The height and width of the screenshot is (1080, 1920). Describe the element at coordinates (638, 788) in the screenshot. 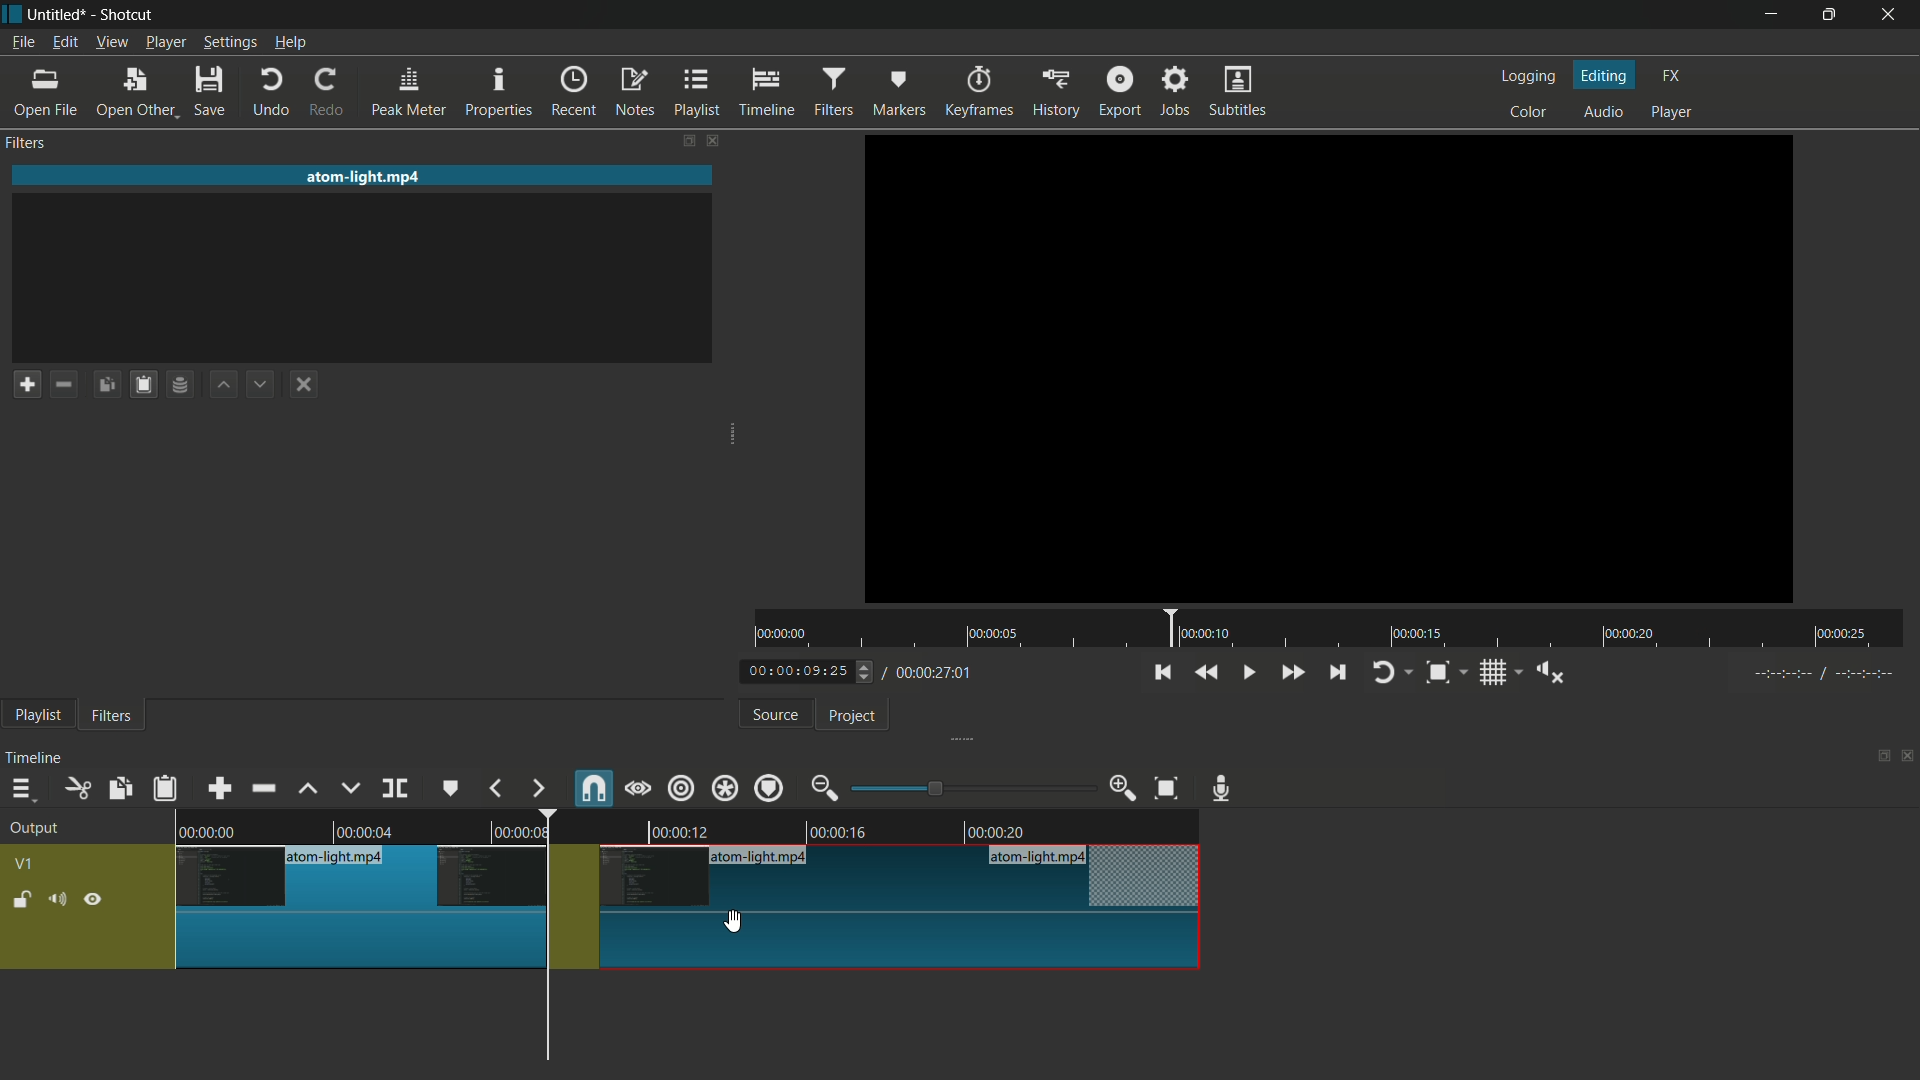

I see `scrub while dragging` at that location.